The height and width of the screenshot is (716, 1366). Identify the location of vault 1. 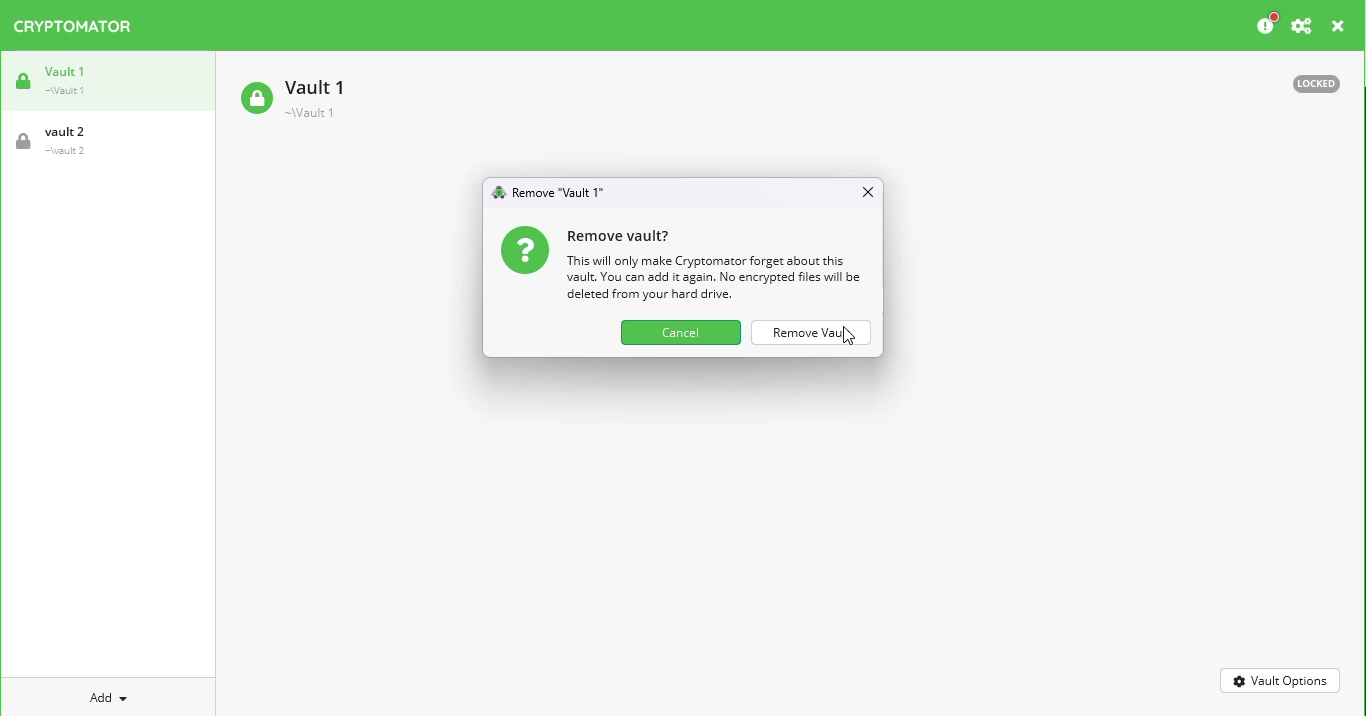
(60, 80).